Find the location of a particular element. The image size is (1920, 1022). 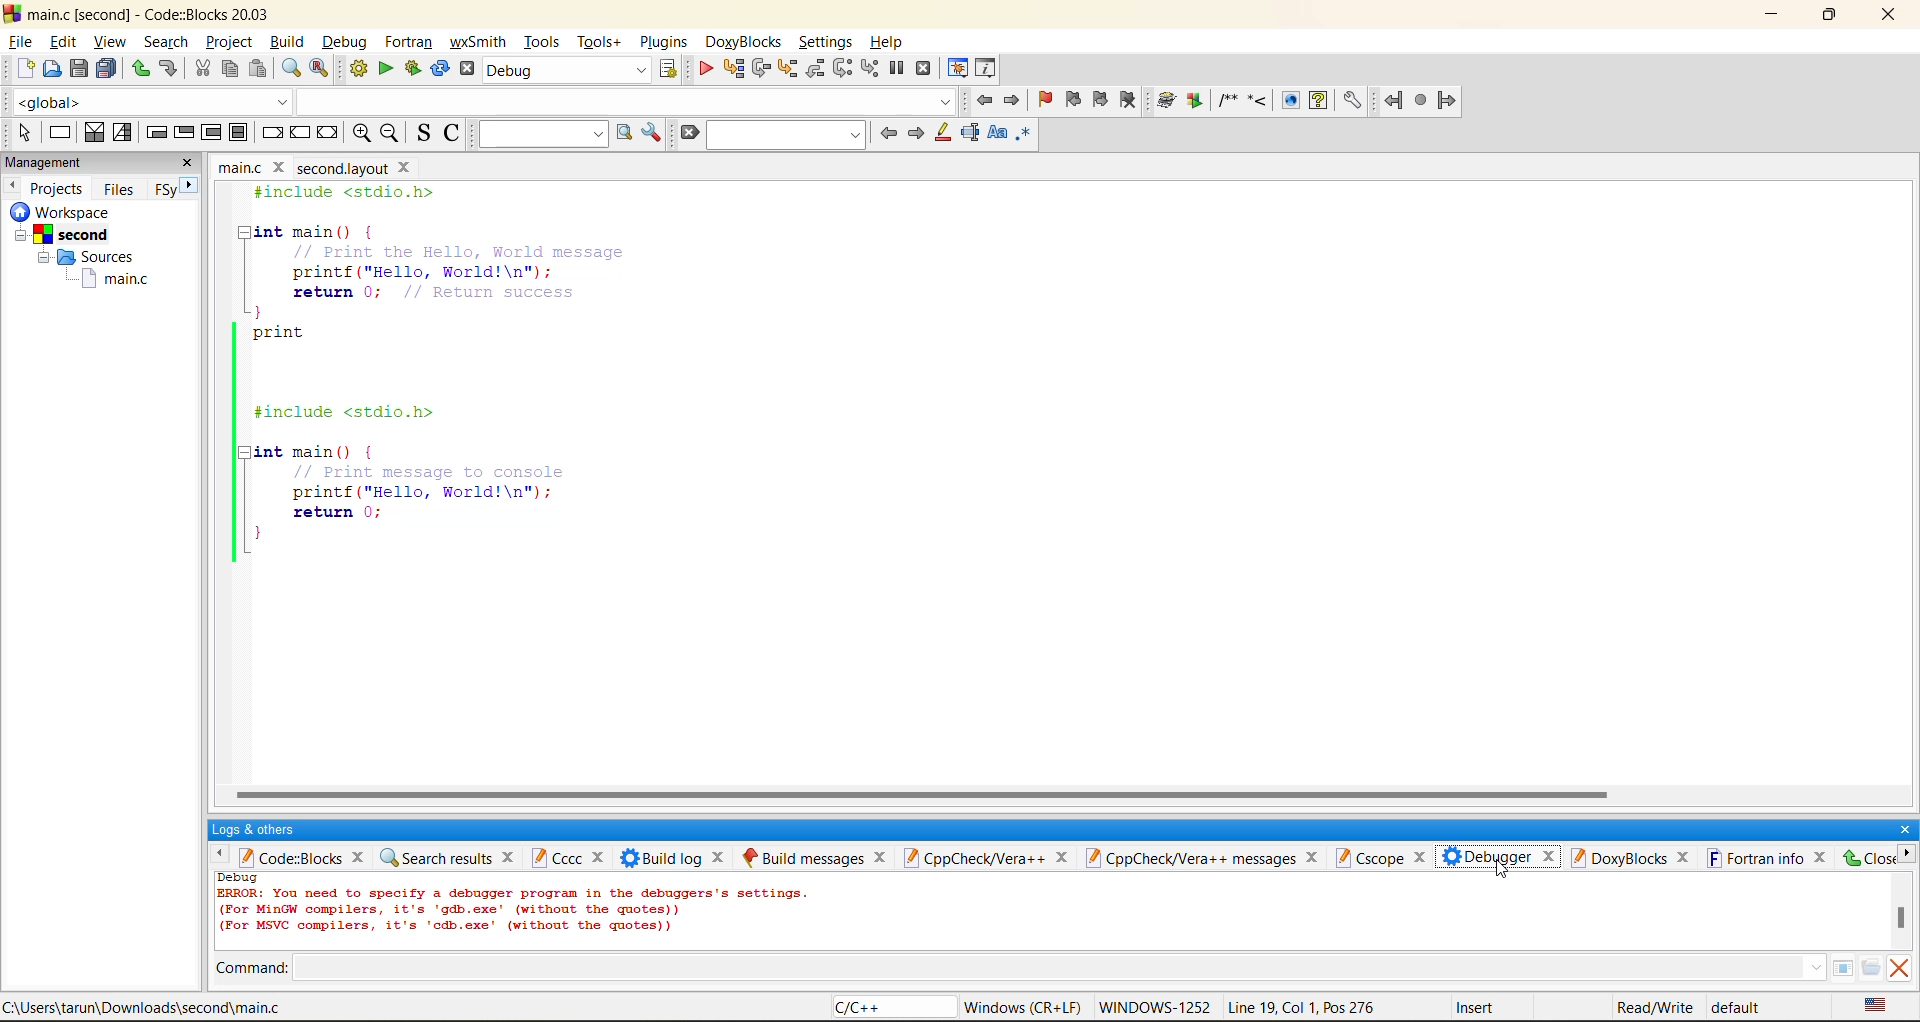

instruction is located at coordinates (60, 134).